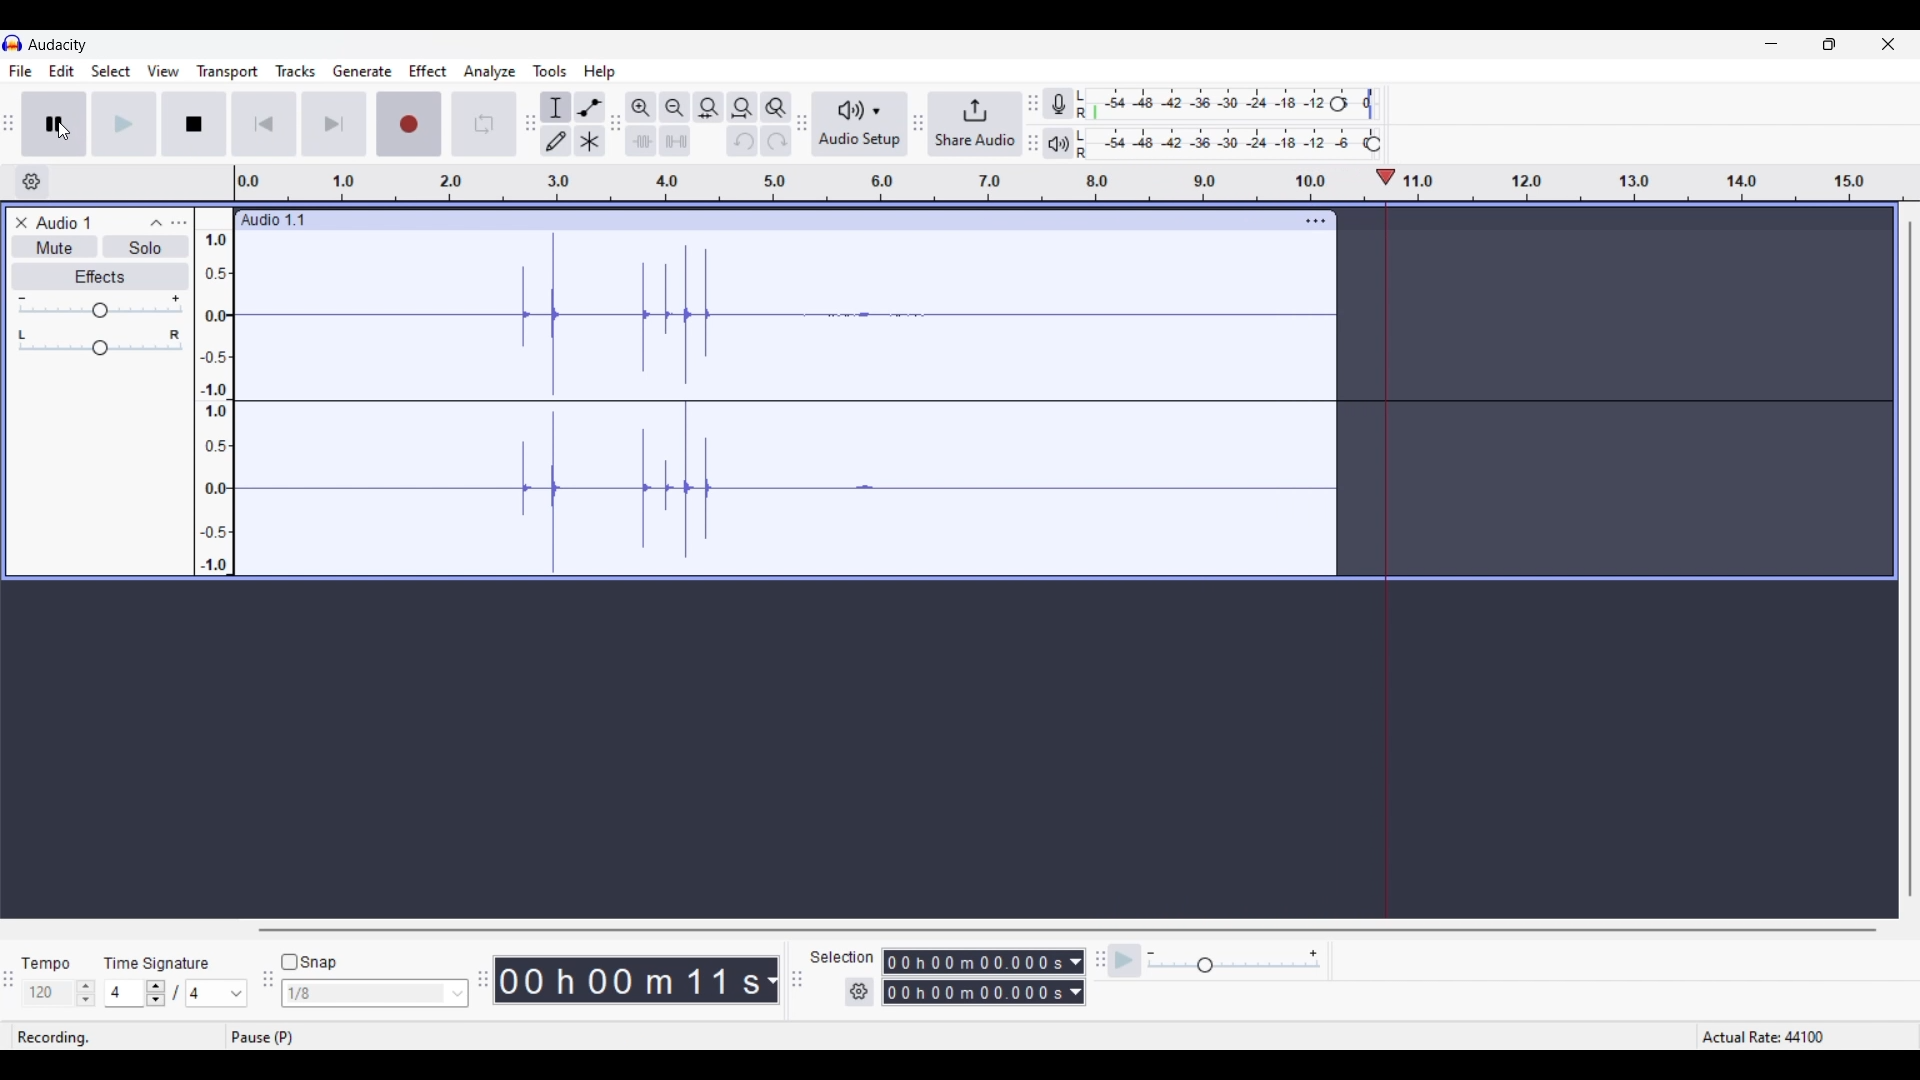 The image size is (1920, 1080). I want to click on Audio setup, so click(859, 125).